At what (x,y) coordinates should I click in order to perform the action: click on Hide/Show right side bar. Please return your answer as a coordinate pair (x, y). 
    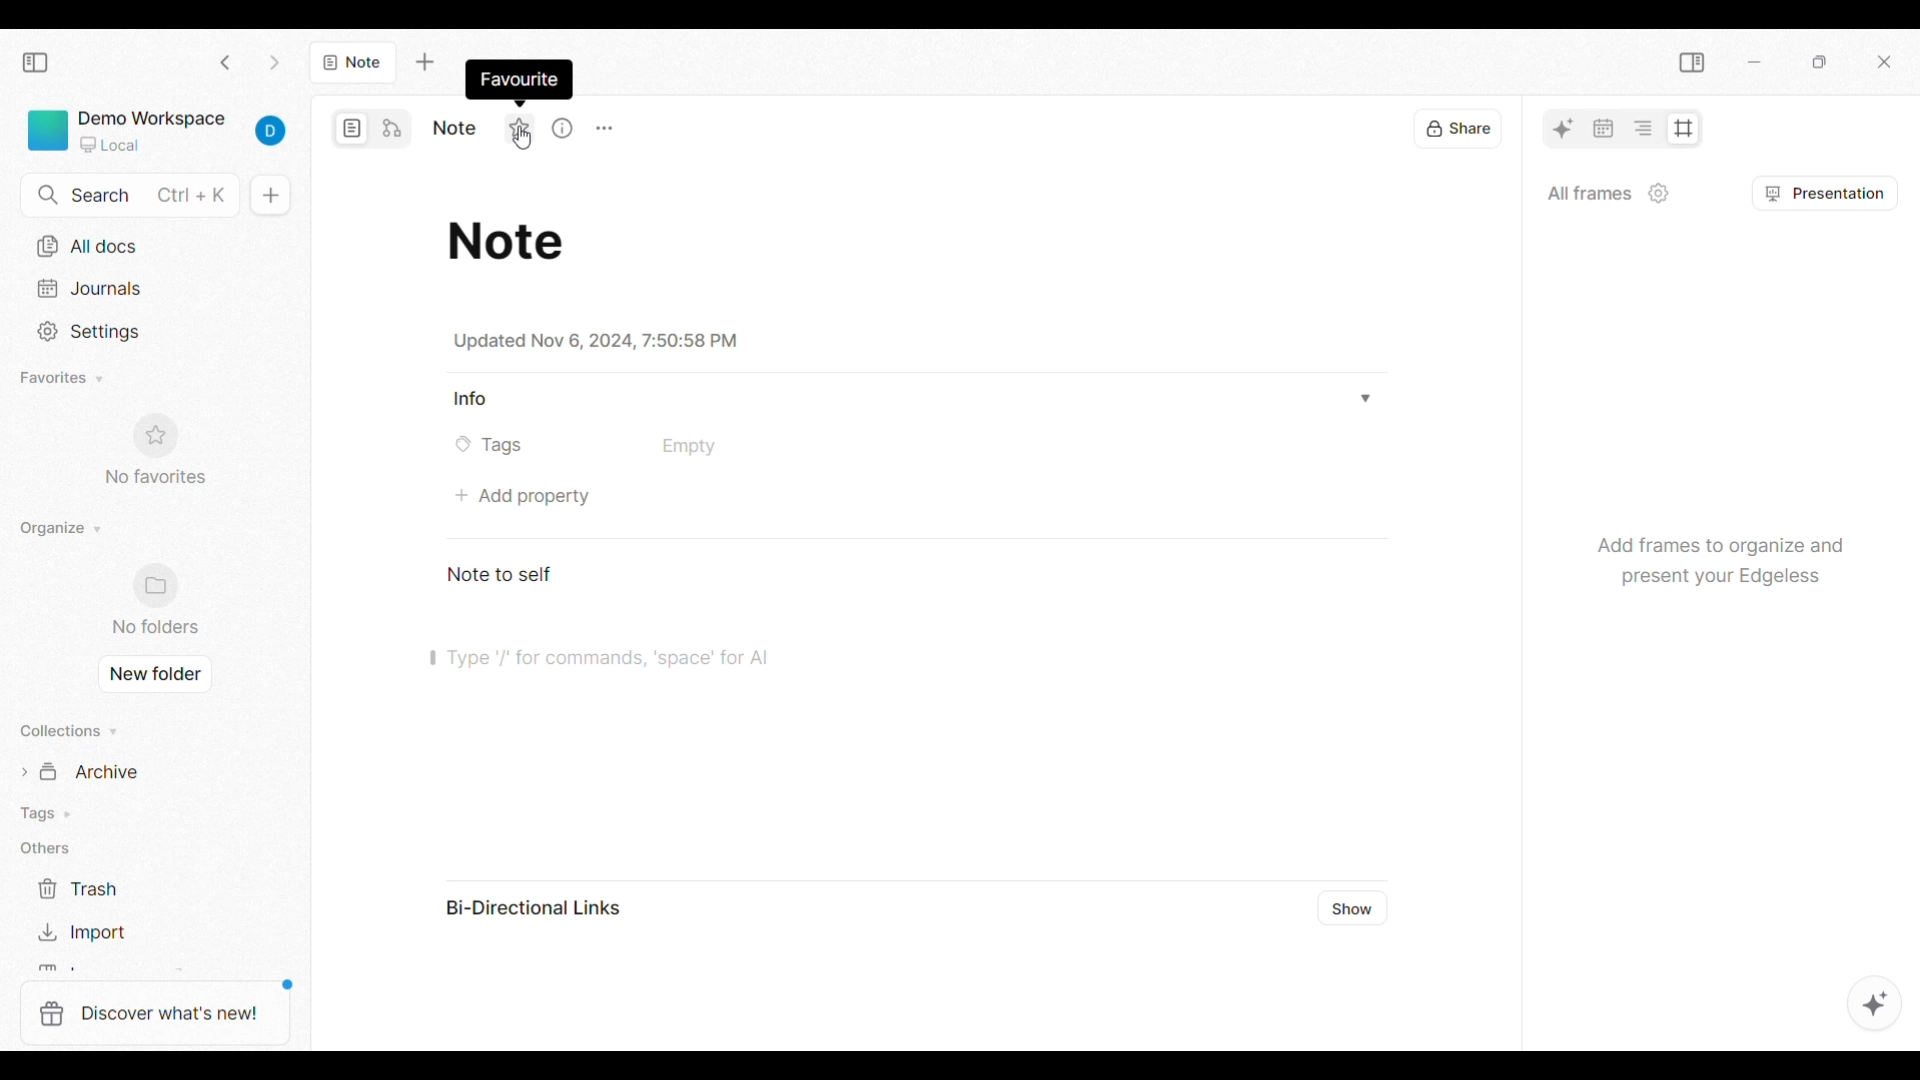
    Looking at the image, I should click on (1692, 63).